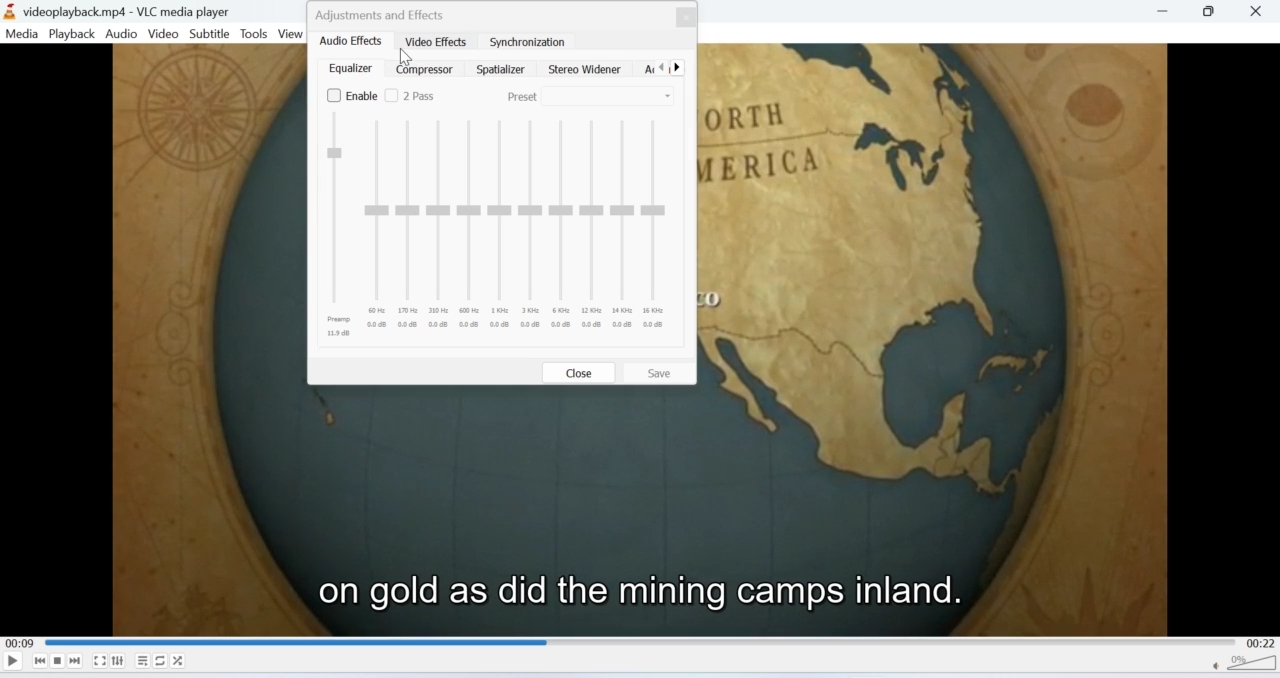 This screenshot has width=1280, height=678. Describe the element at coordinates (1166, 10) in the screenshot. I see `Minimise` at that location.